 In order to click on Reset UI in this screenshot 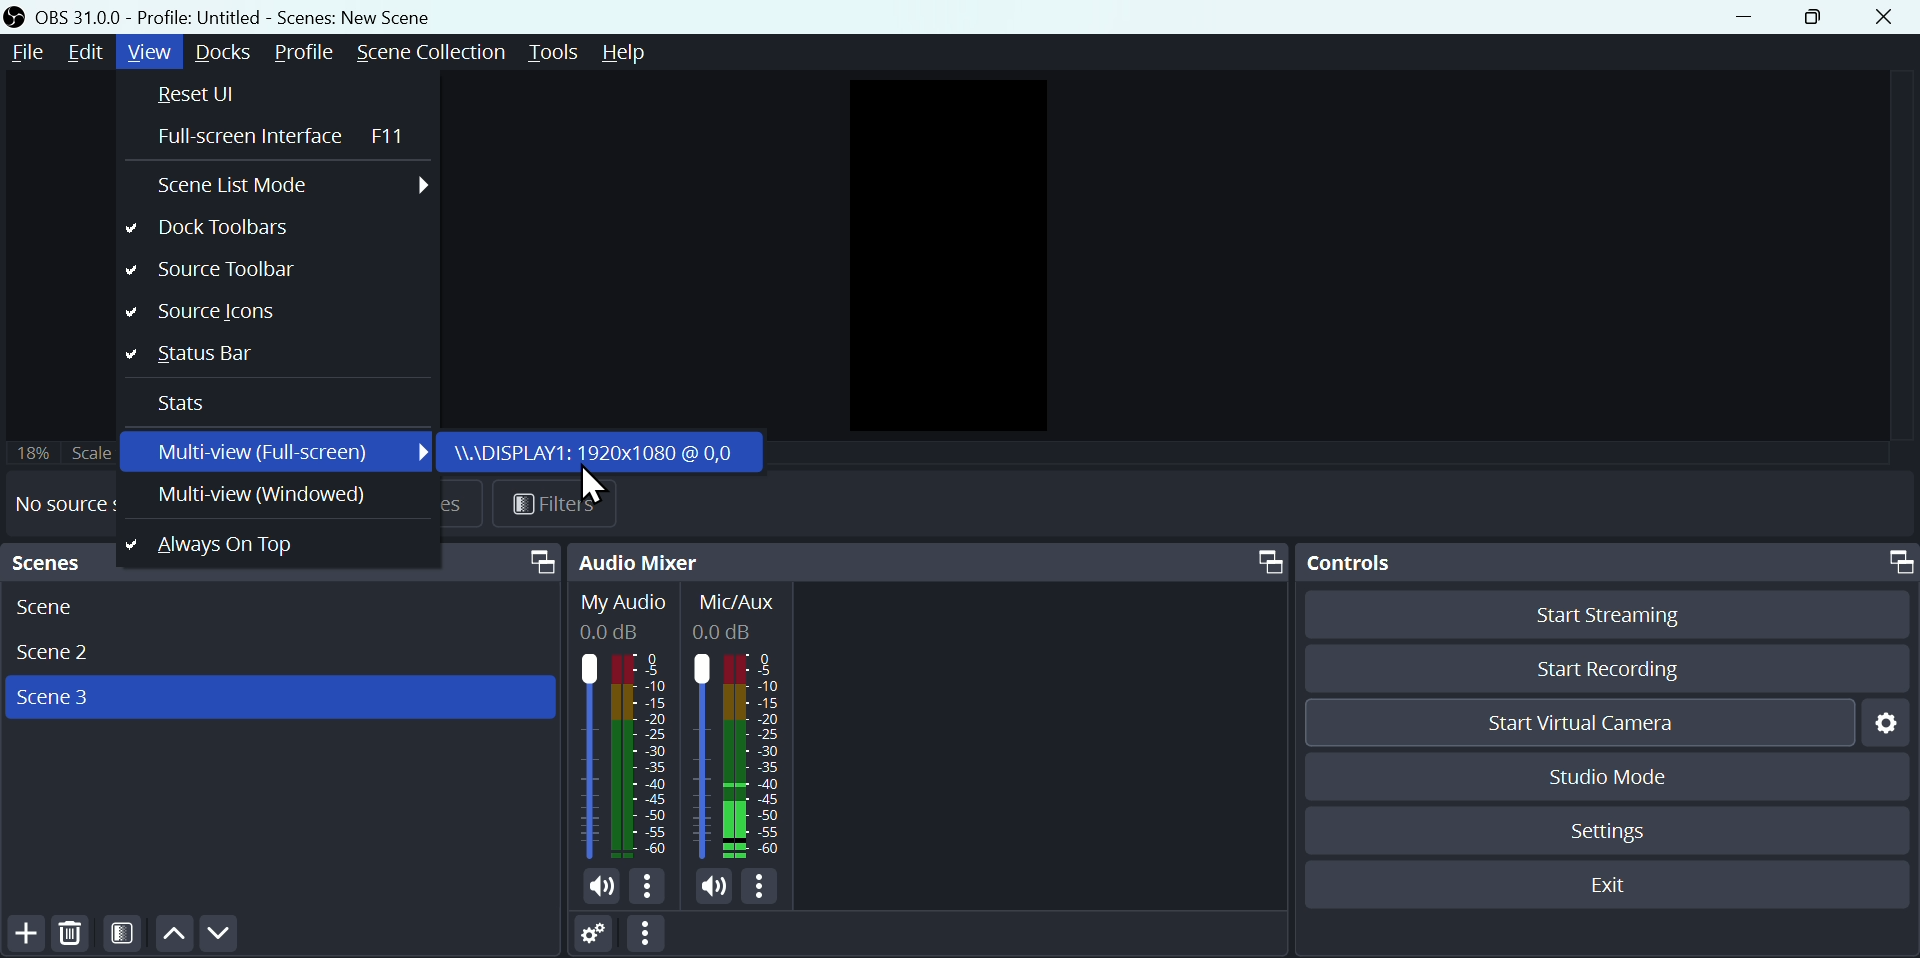, I will do `click(276, 94)`.